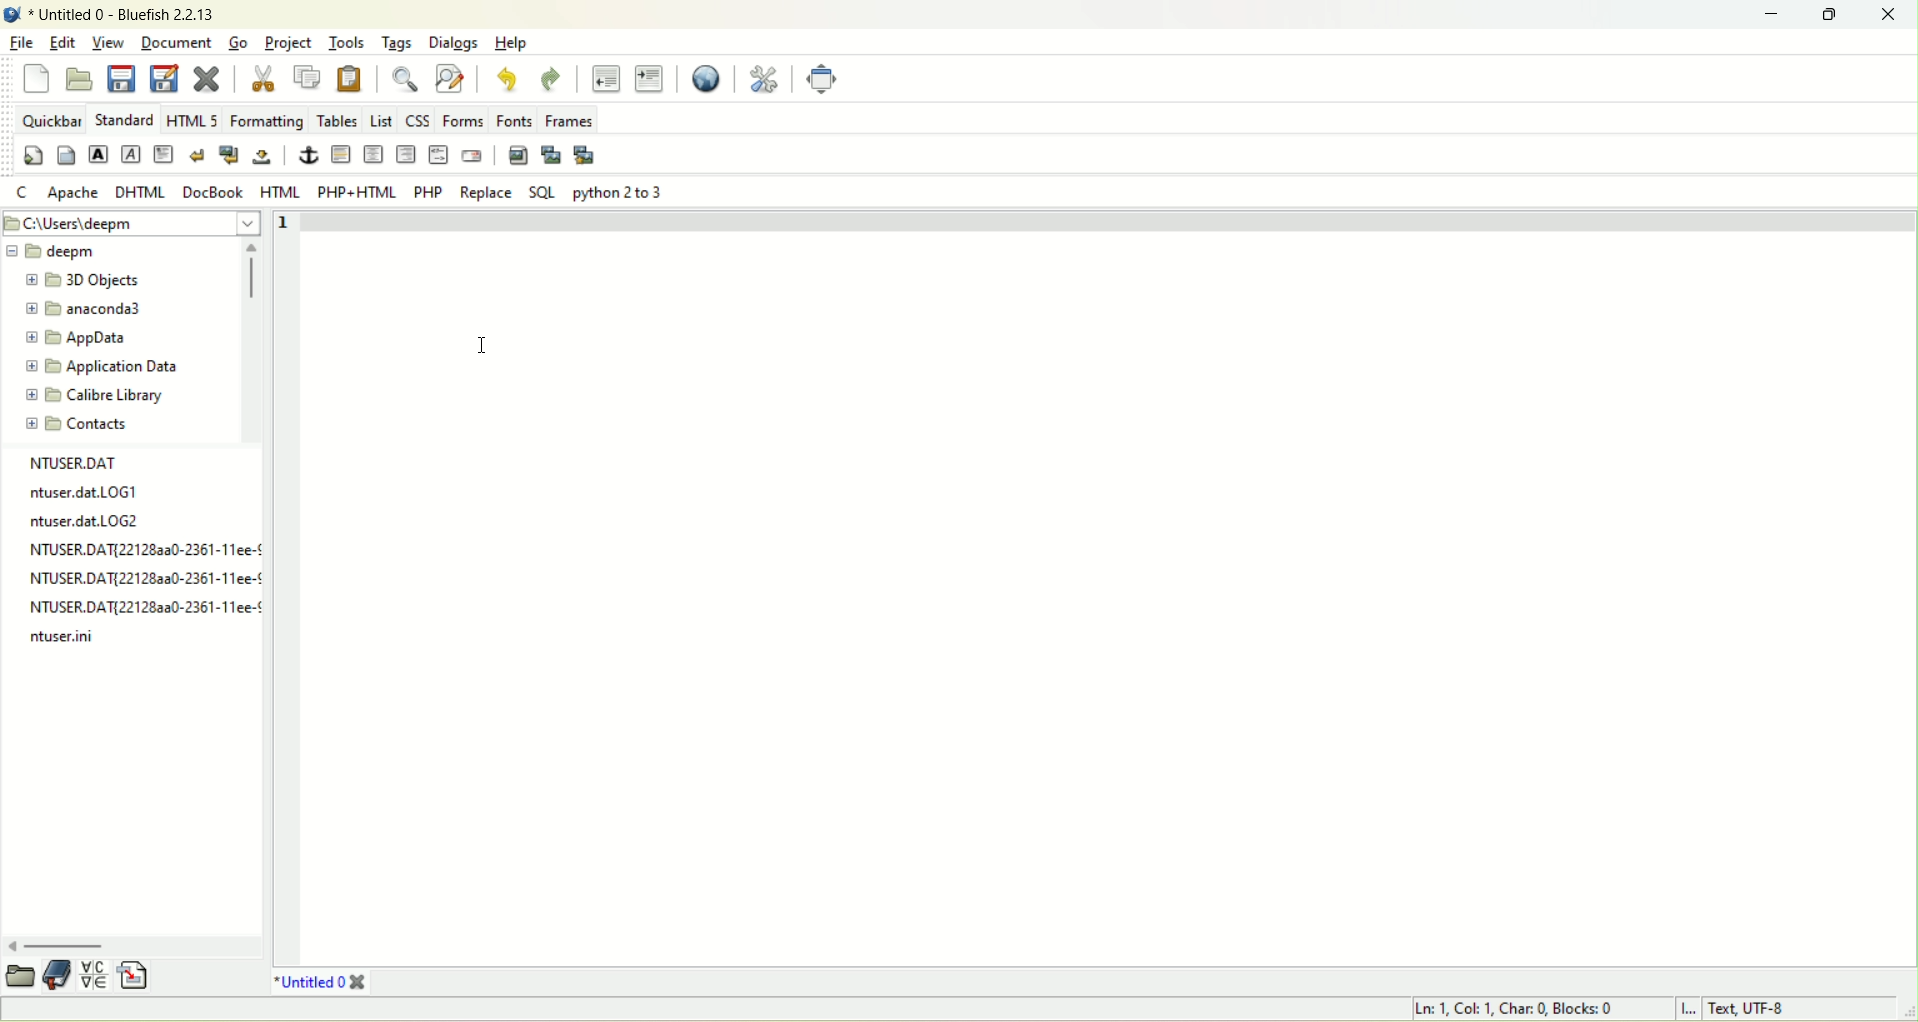  Describe the element at coordinates (504, 80) in the screenshot. I see `undo` at that location.